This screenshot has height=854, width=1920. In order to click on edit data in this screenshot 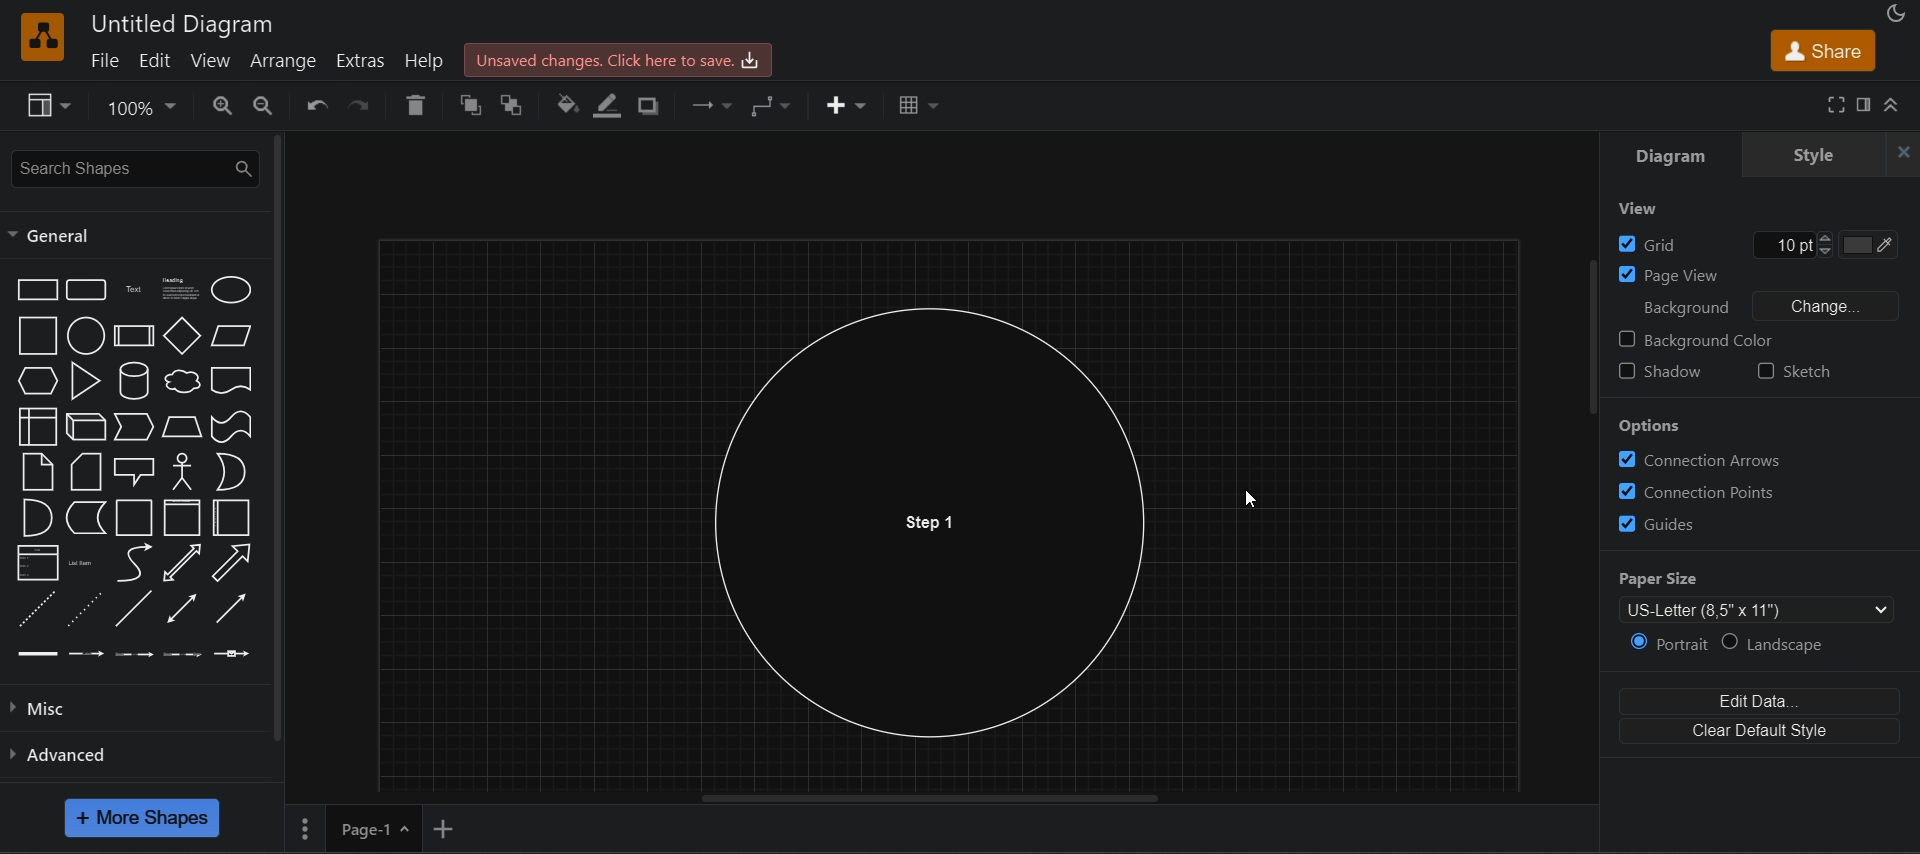, I will do `click(1762, 700)`.